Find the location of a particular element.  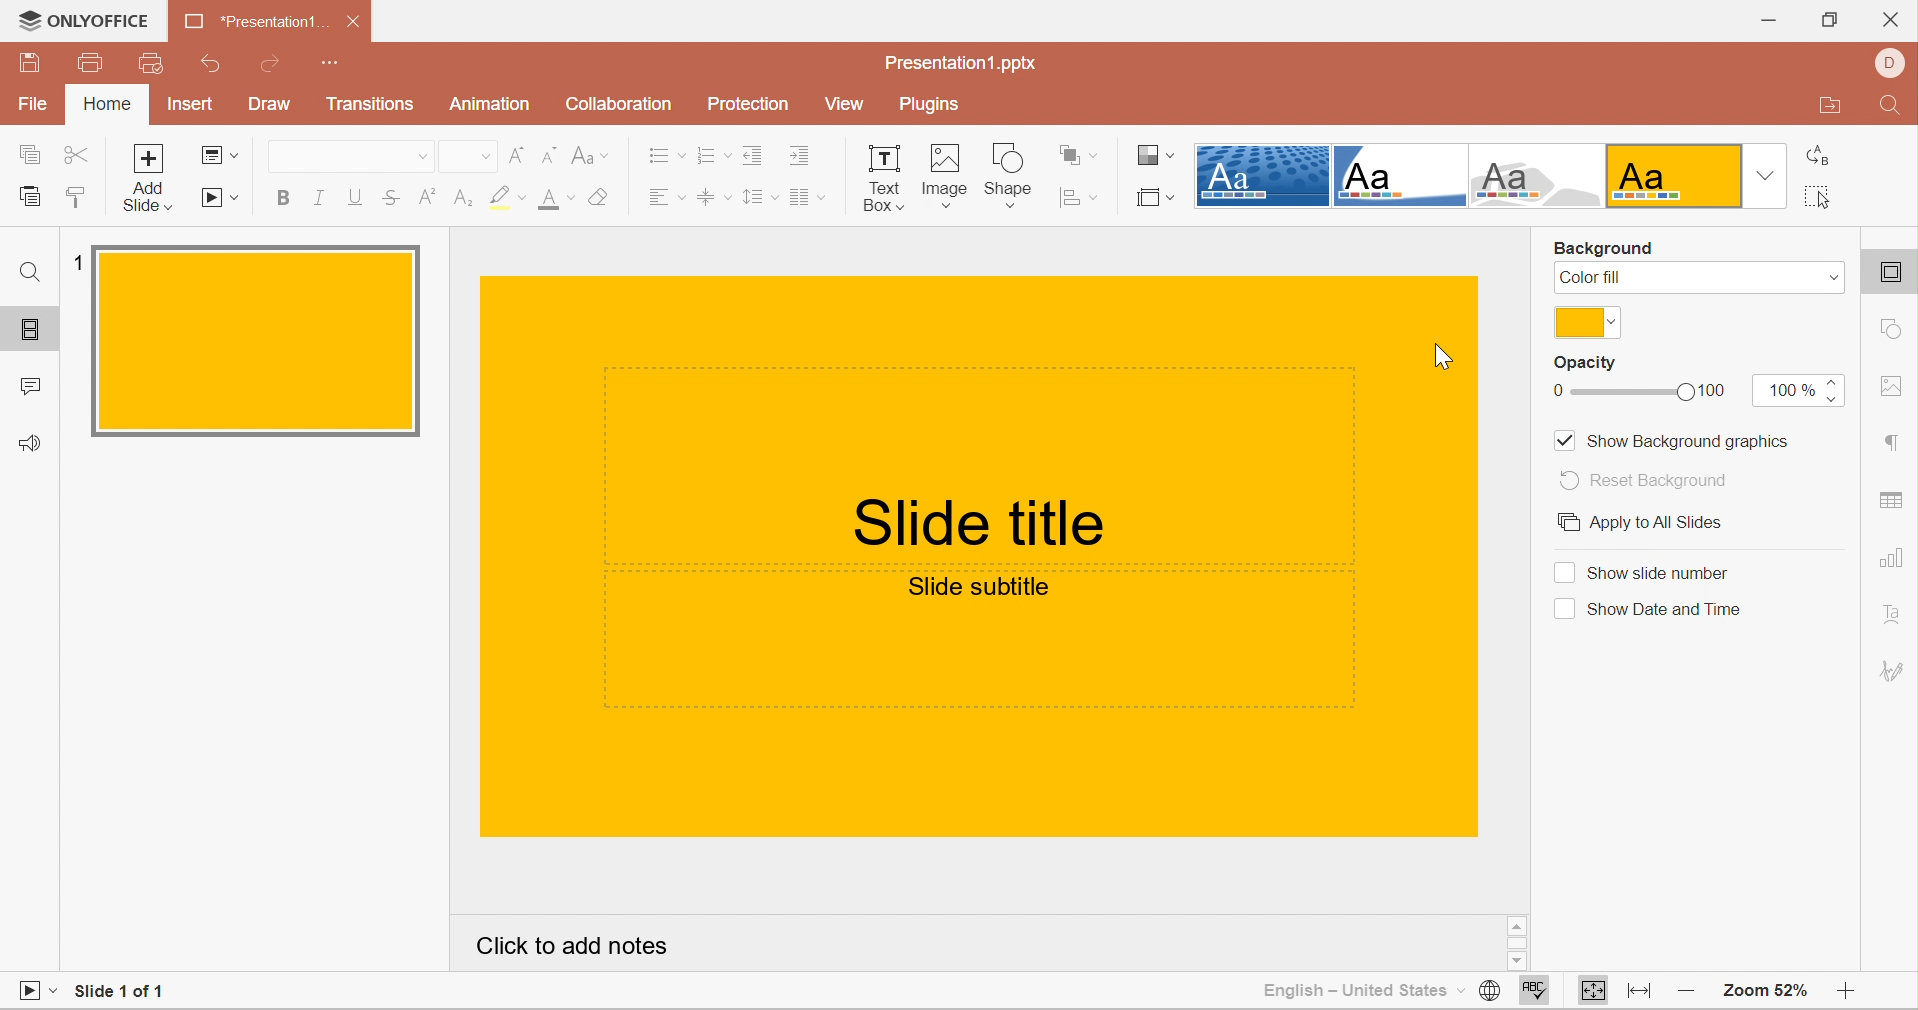

Corner is located at coordinates (1398, 178).